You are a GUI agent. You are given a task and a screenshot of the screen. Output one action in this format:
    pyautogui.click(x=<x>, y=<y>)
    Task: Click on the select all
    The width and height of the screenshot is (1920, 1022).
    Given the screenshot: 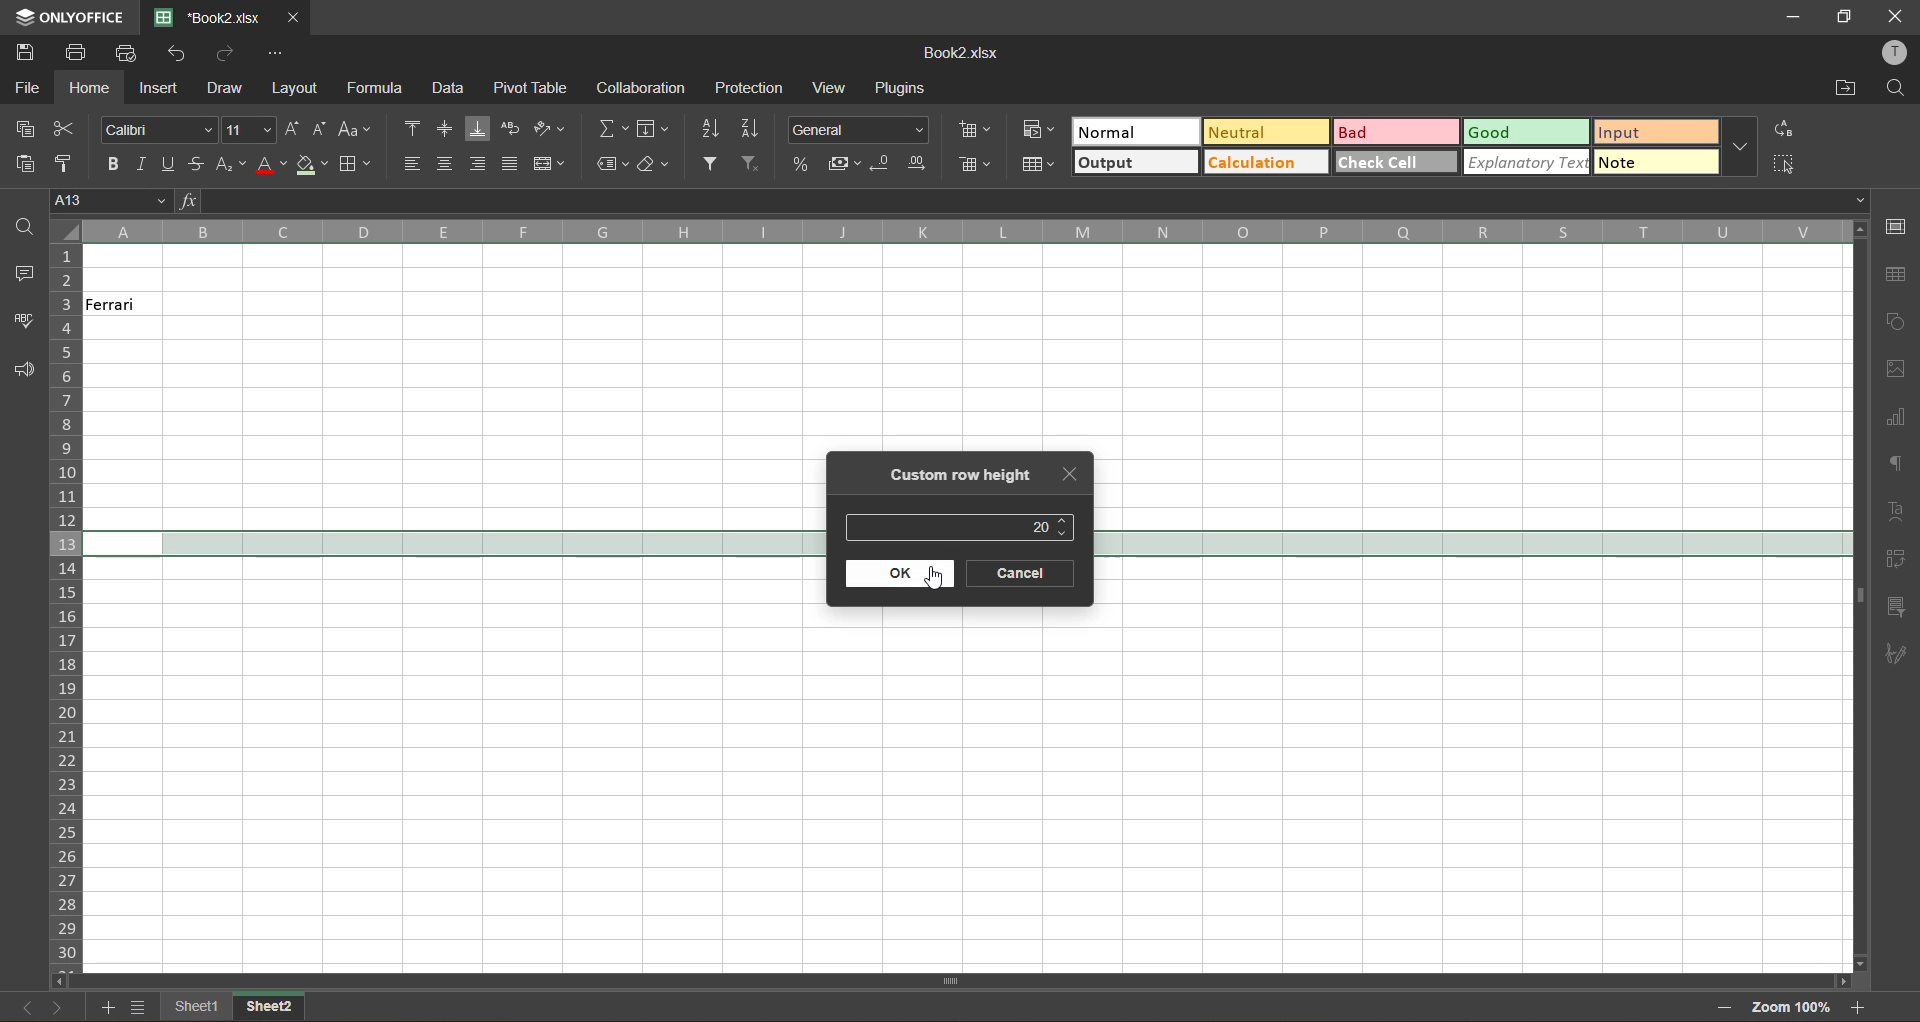 What is the action you would take?
    pyautogui.click(x=1781, y=164)
    